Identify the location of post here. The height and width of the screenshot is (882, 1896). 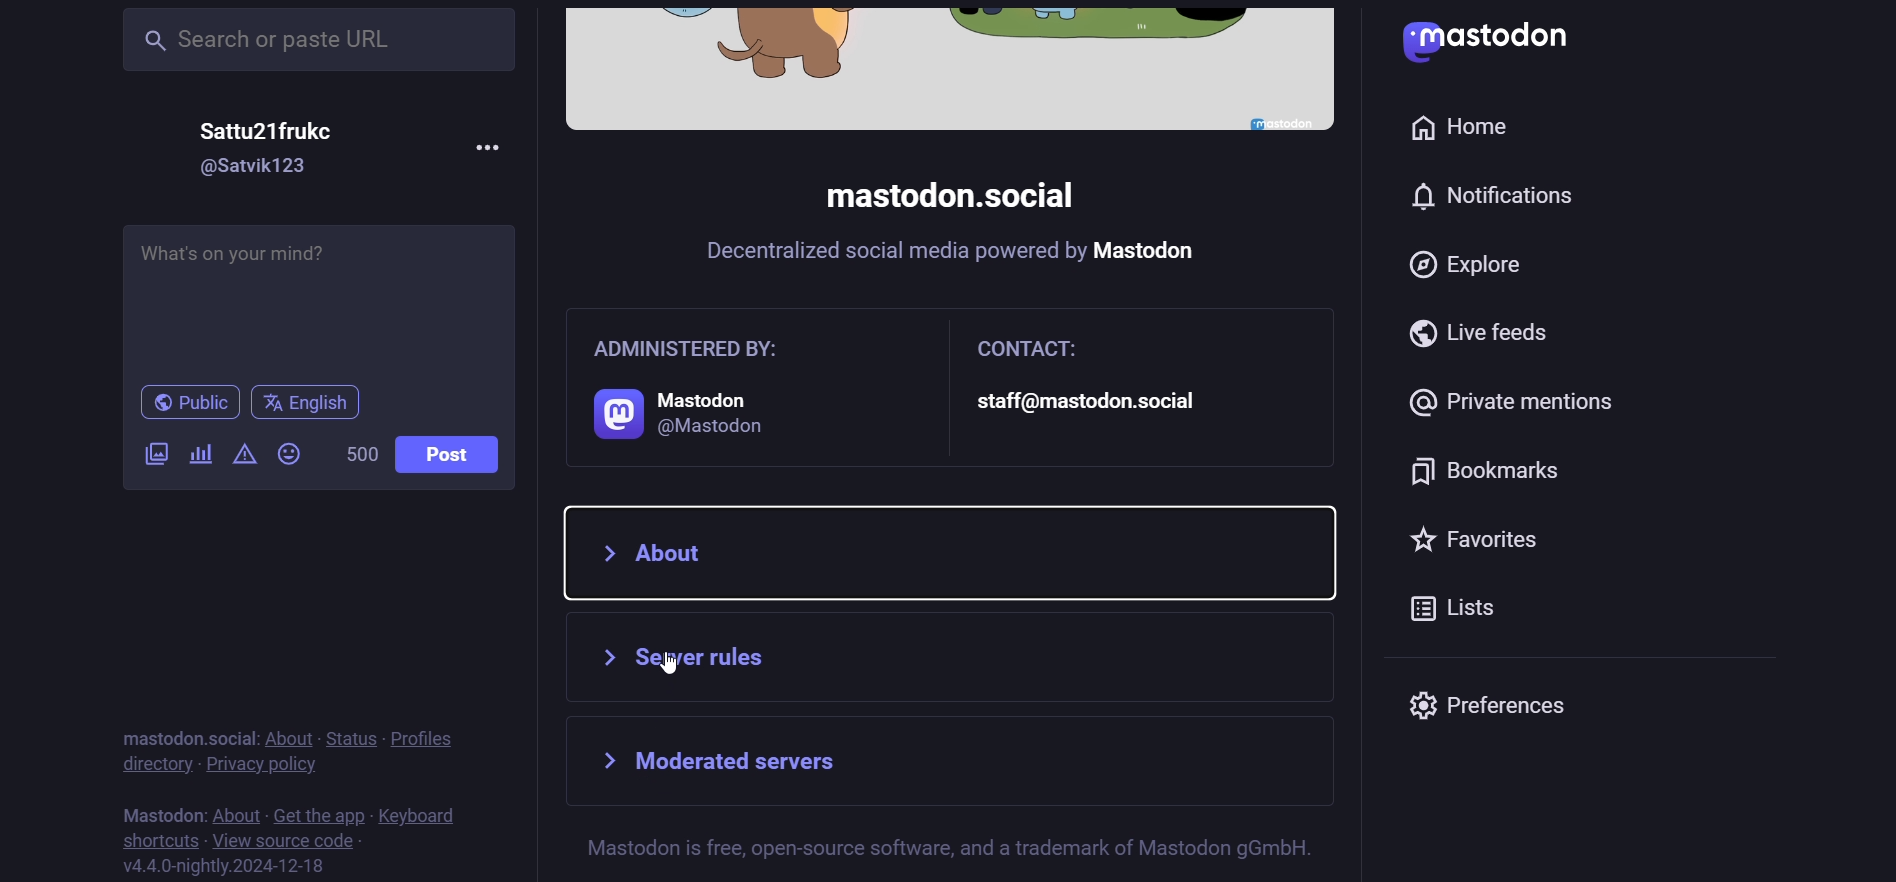
(315, 294).